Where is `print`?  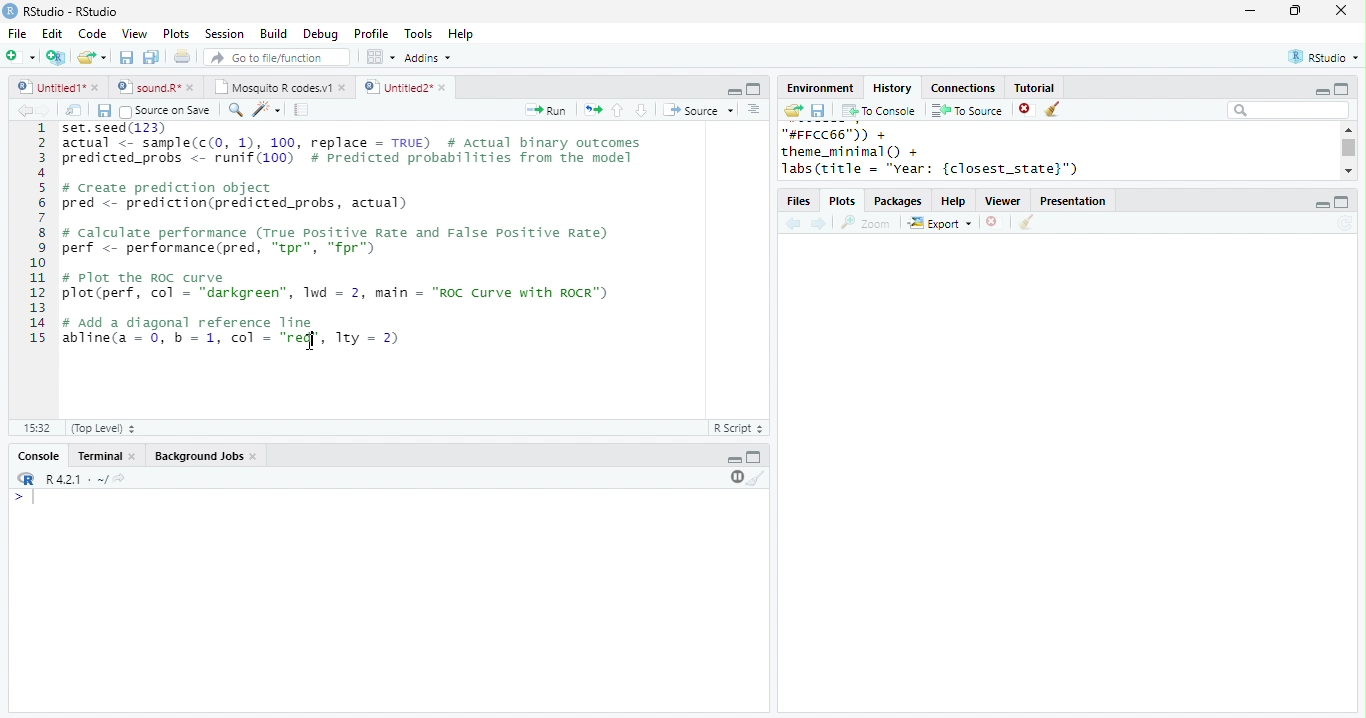
print is located at coordinates (183, 56).